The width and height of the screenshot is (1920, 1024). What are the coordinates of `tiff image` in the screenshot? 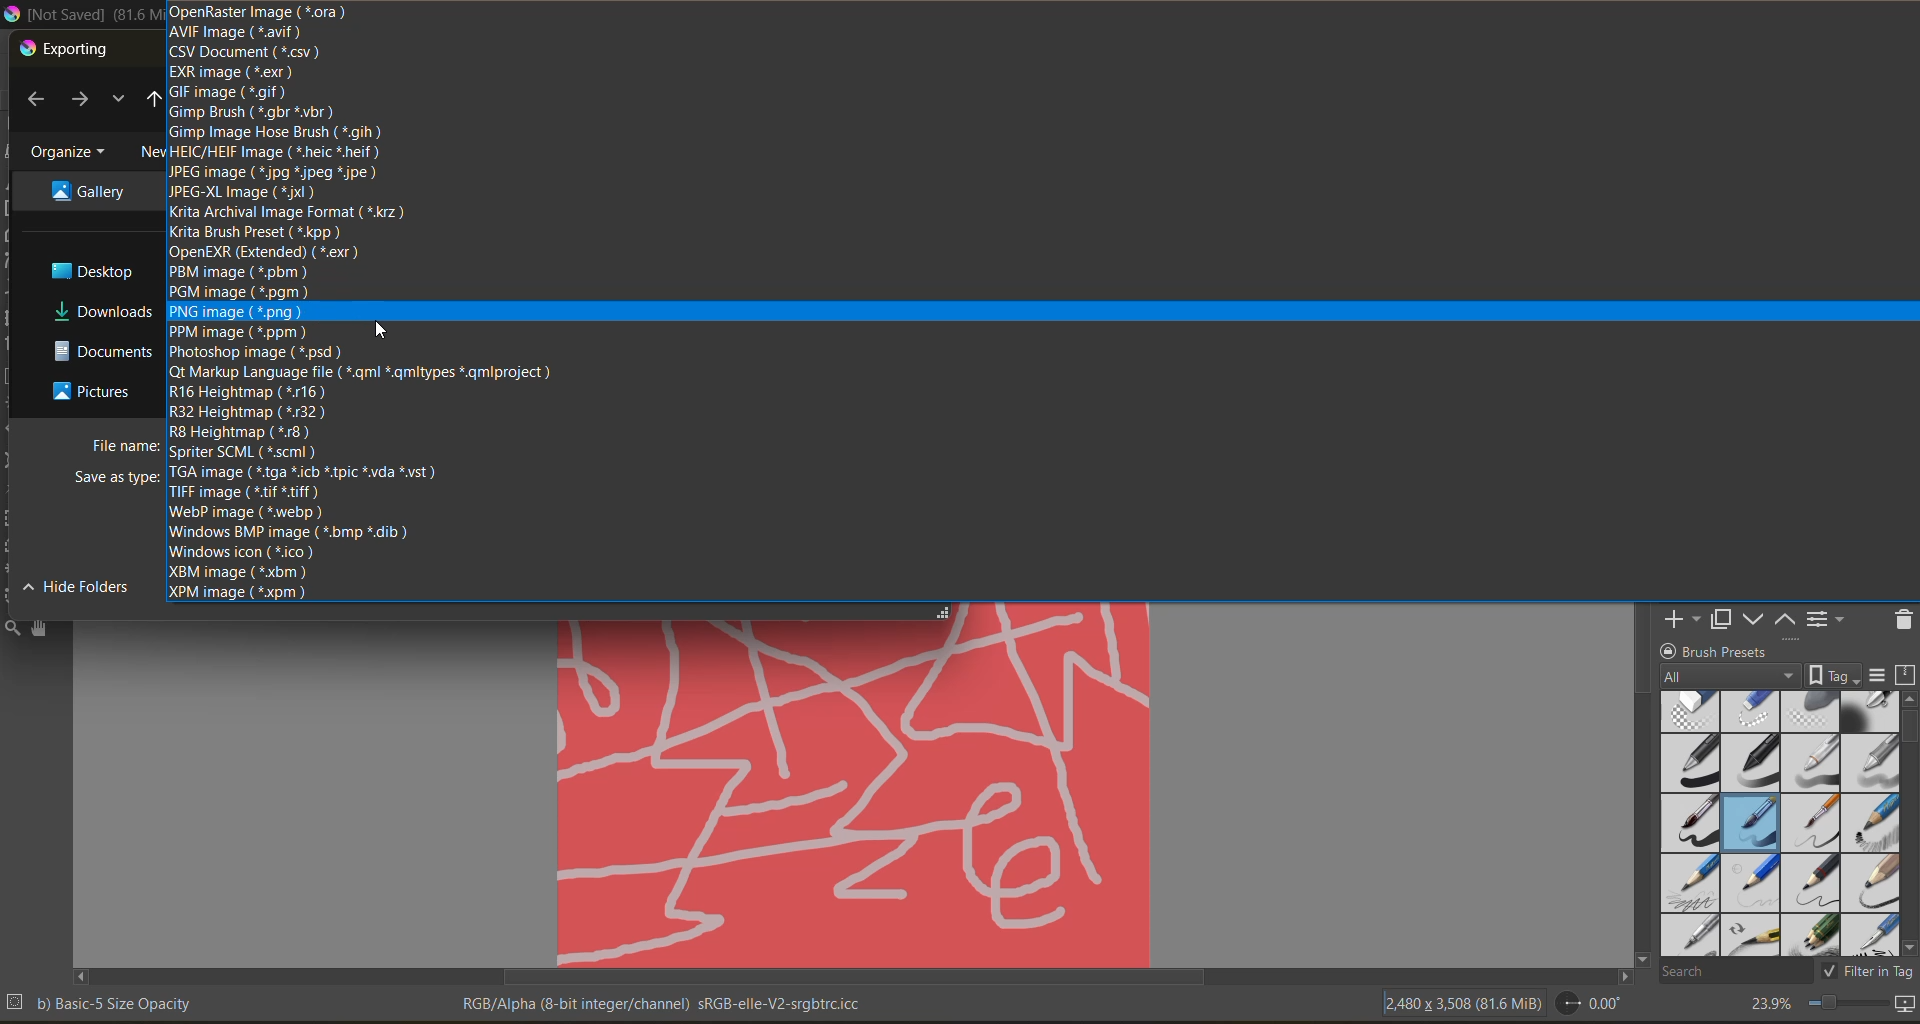 It's located at (246, 491).